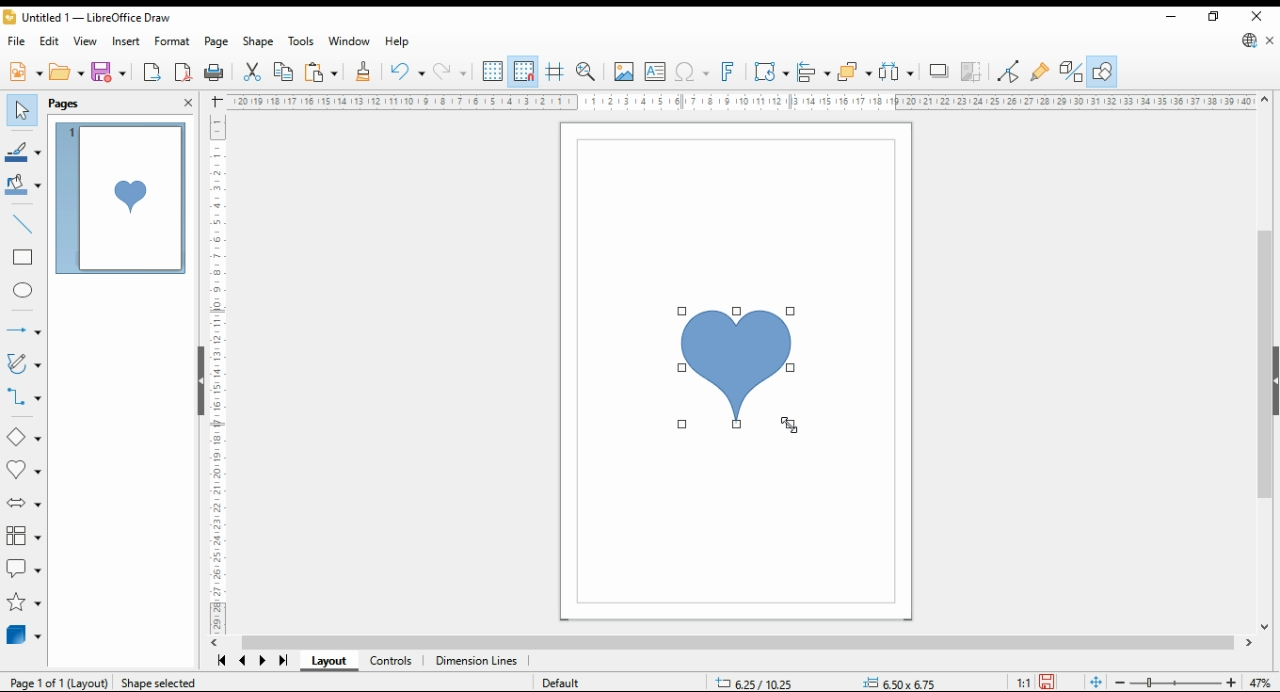  What do you see at coordinates (1260, 681) in the screenshot?
I see `zoom factor` at bounding box center [1260, 681].